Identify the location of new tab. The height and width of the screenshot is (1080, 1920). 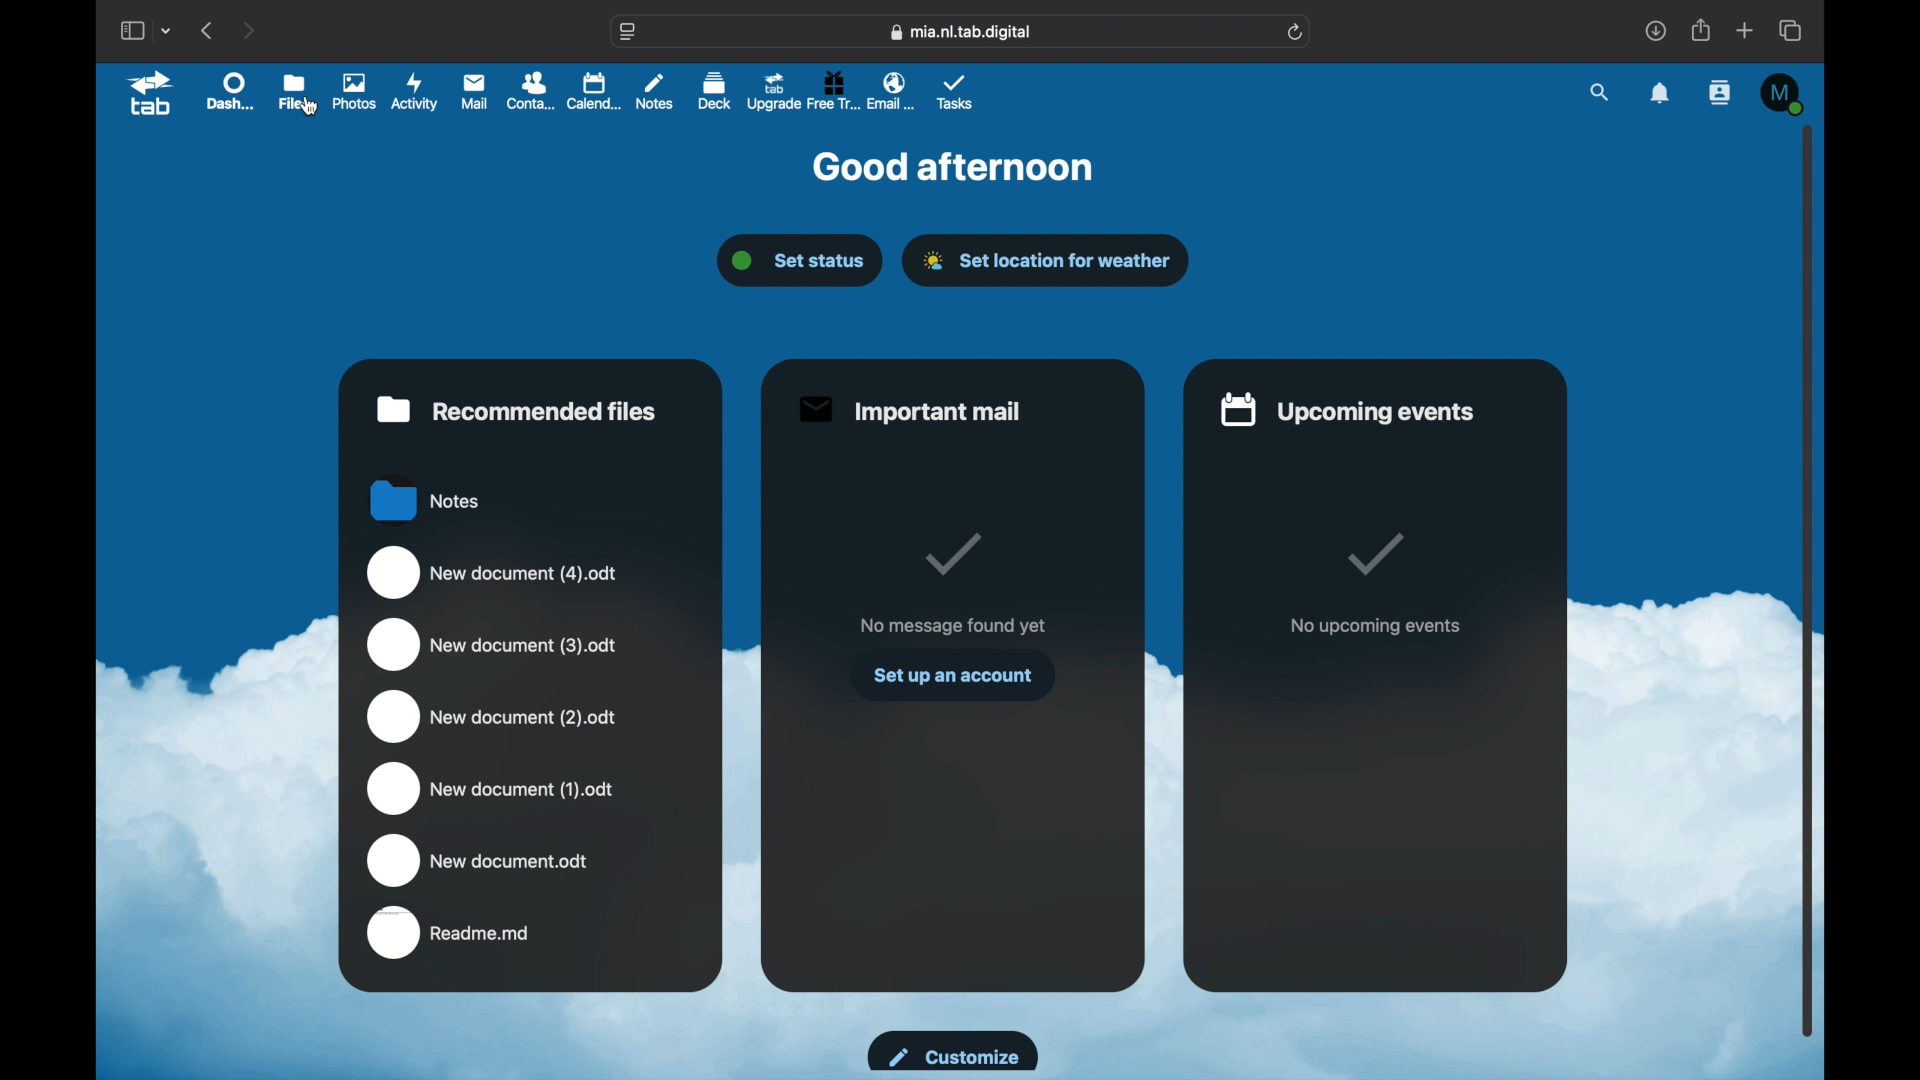
(1744, 30).